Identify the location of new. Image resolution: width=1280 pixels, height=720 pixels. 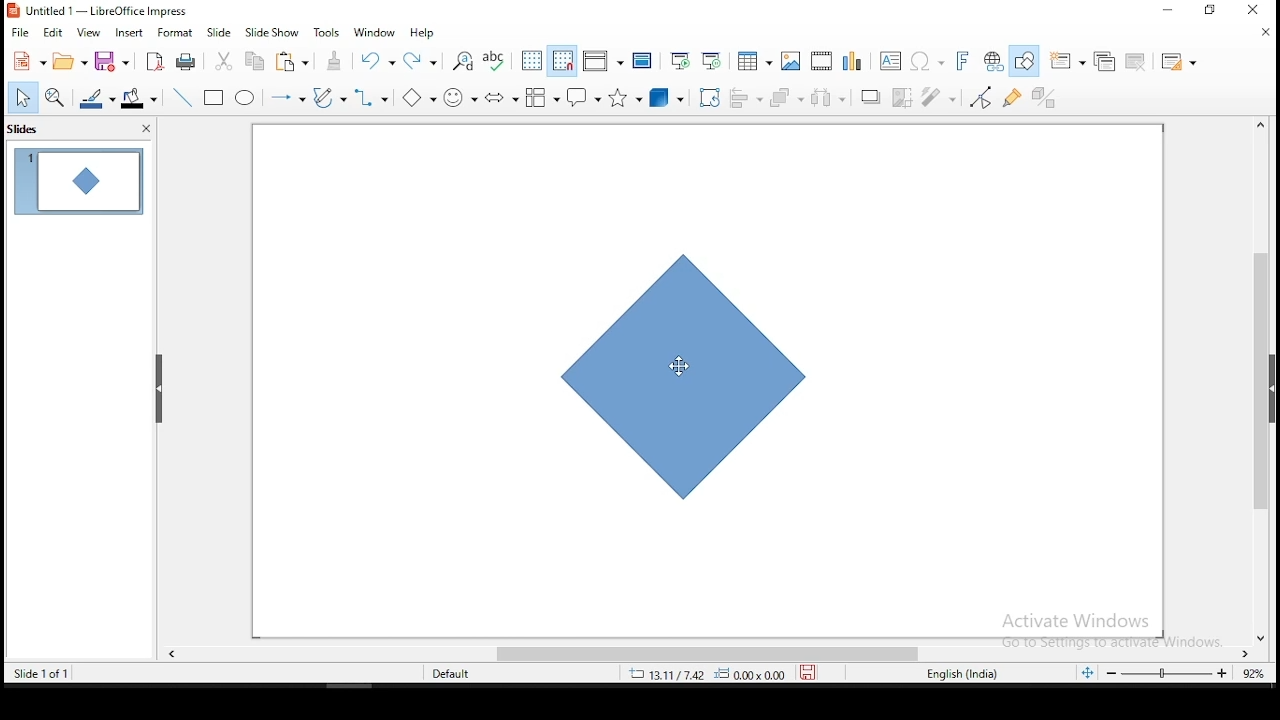
(25, 61).